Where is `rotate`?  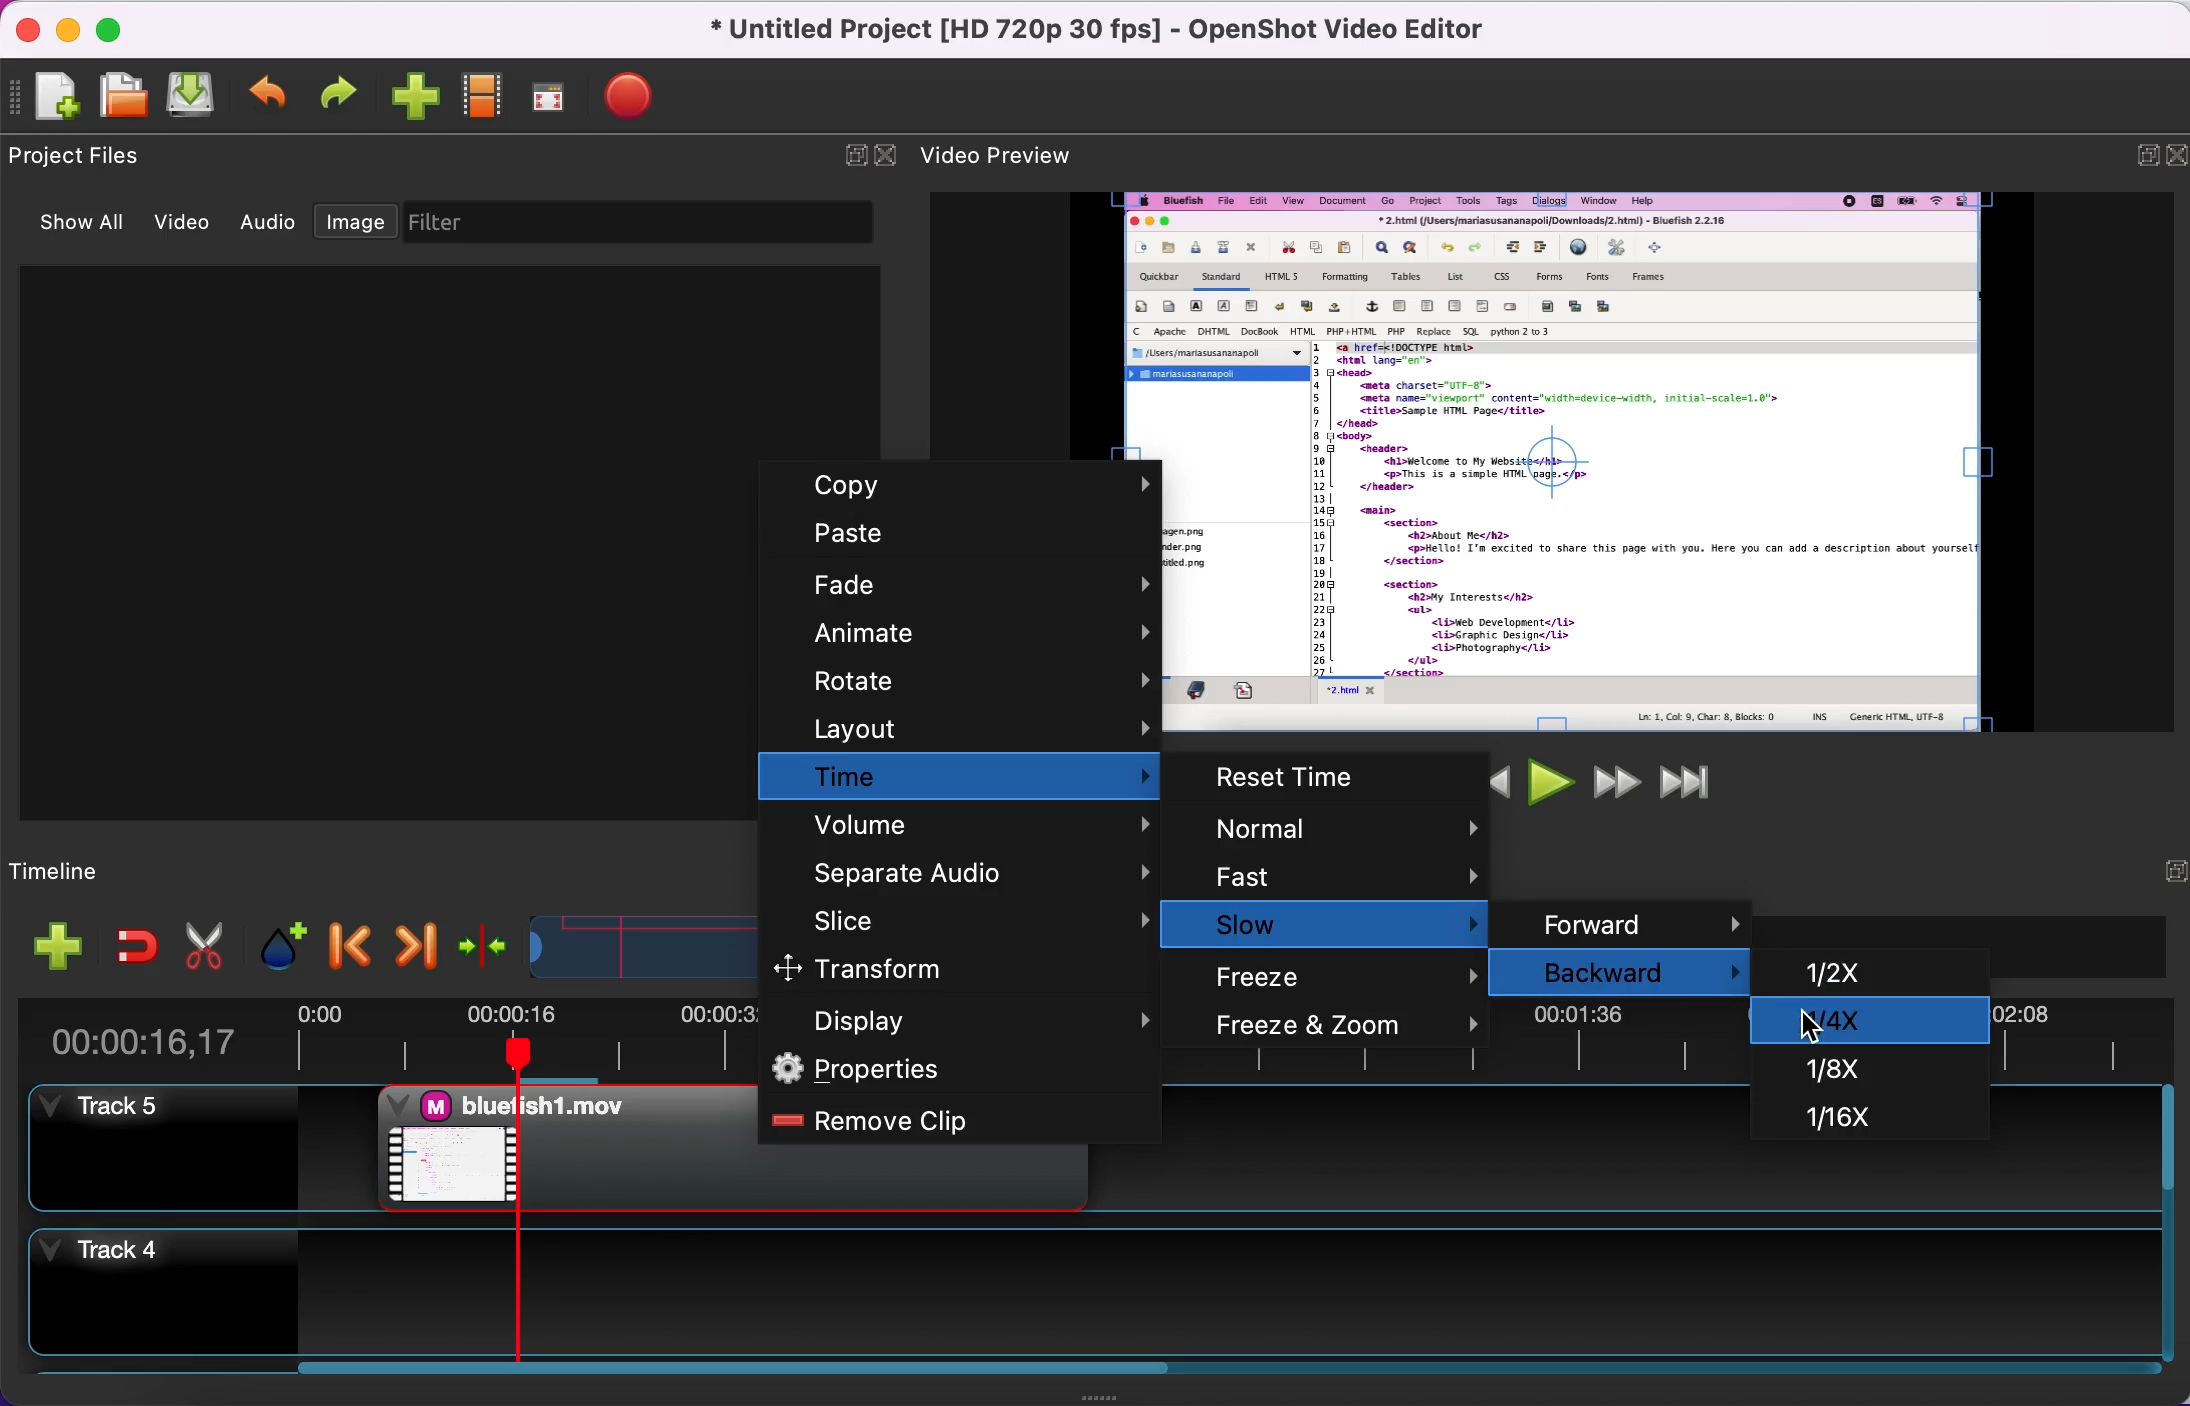
rotate is located at coordinates (962, 681).